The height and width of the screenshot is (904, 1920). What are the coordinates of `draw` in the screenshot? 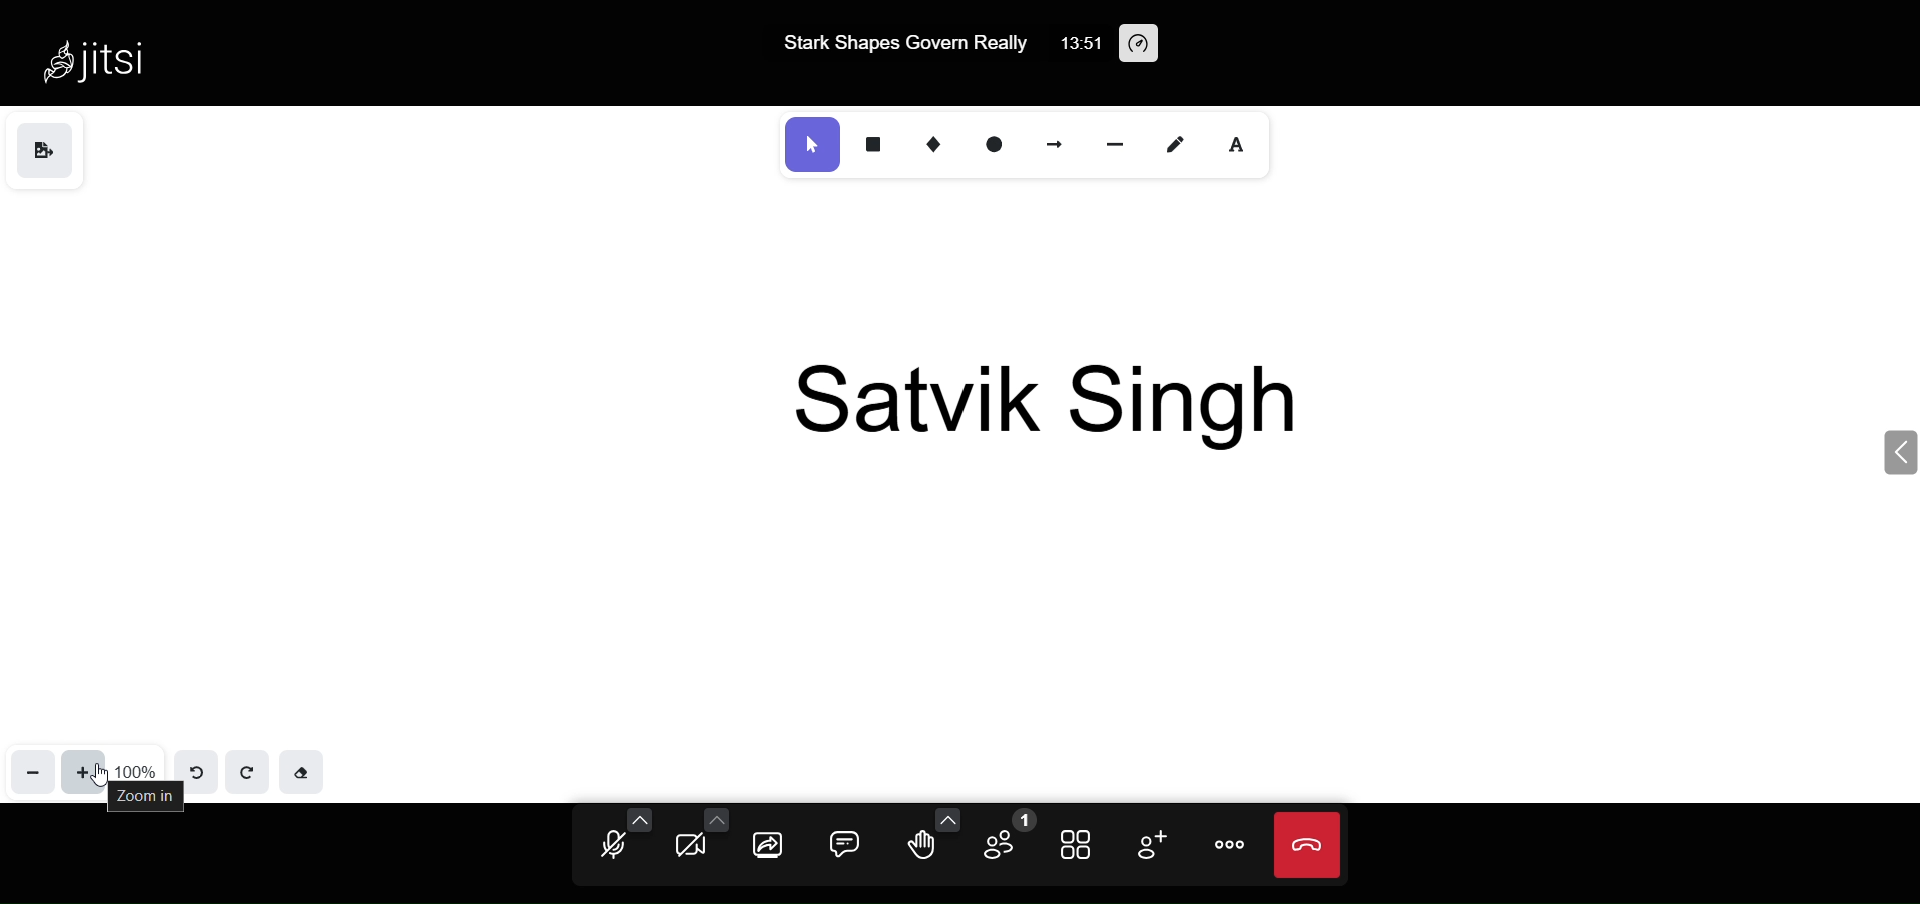 It's located at (1175, 141).